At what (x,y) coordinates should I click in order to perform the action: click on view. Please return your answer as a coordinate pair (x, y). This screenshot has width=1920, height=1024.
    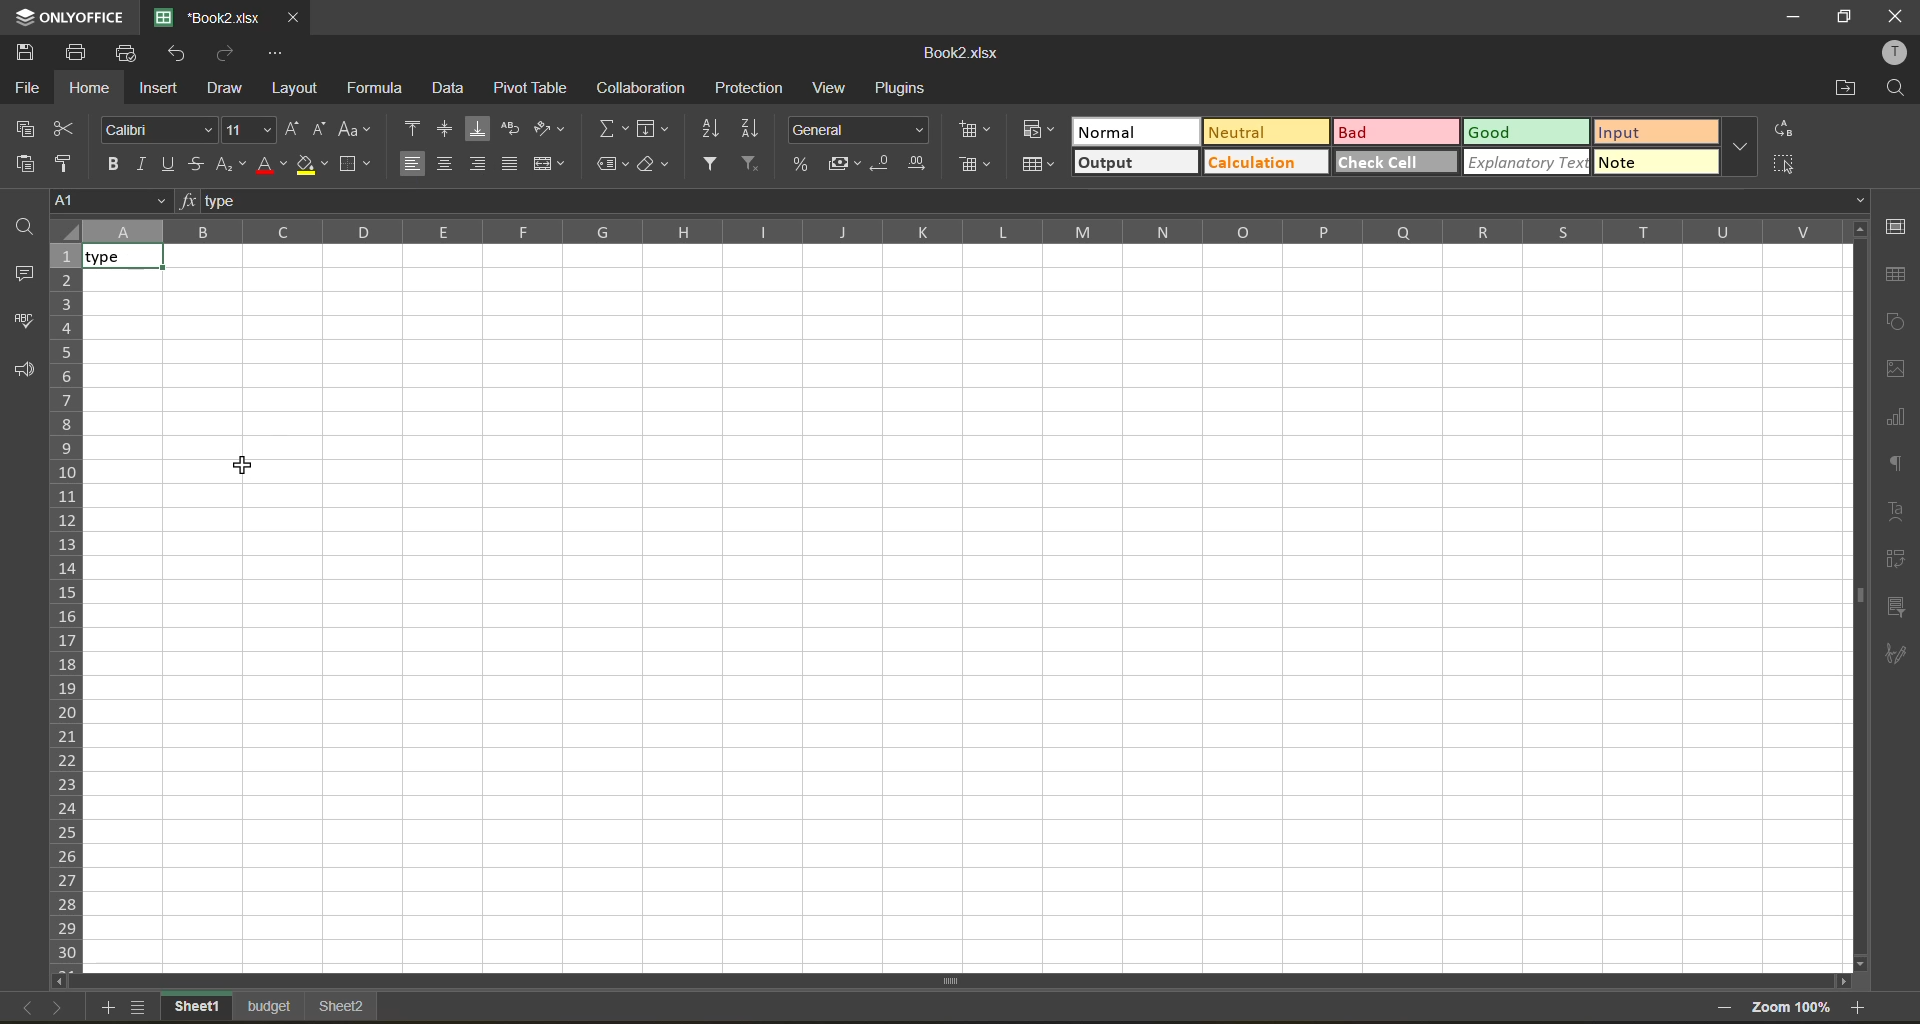
    Looking at the image, I should click on (831, 88).